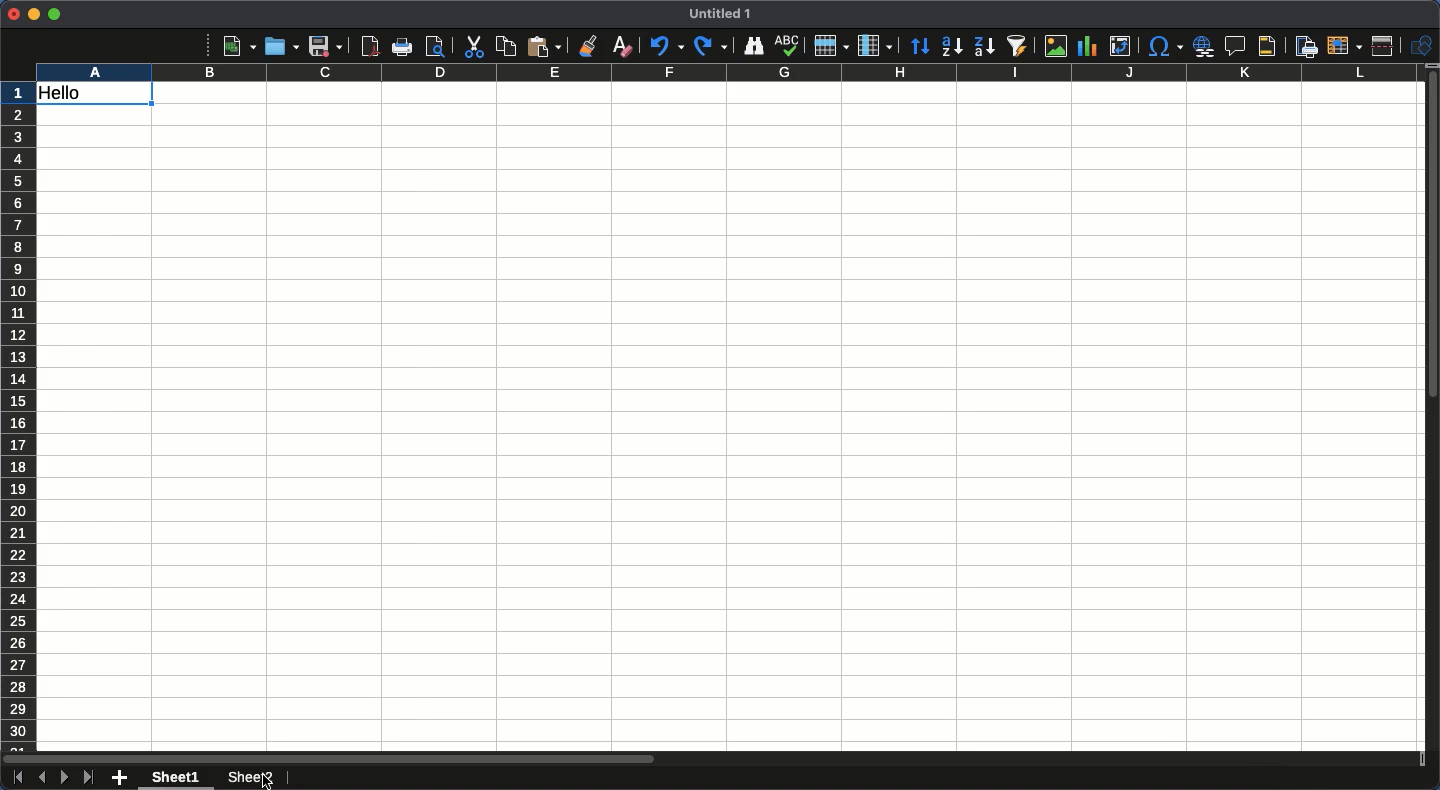 The height and width of the screenshot is (790, 1440). Describe the element at coordinates (1205, 46) in the screenshot. I see `Hyperlink` at that location.